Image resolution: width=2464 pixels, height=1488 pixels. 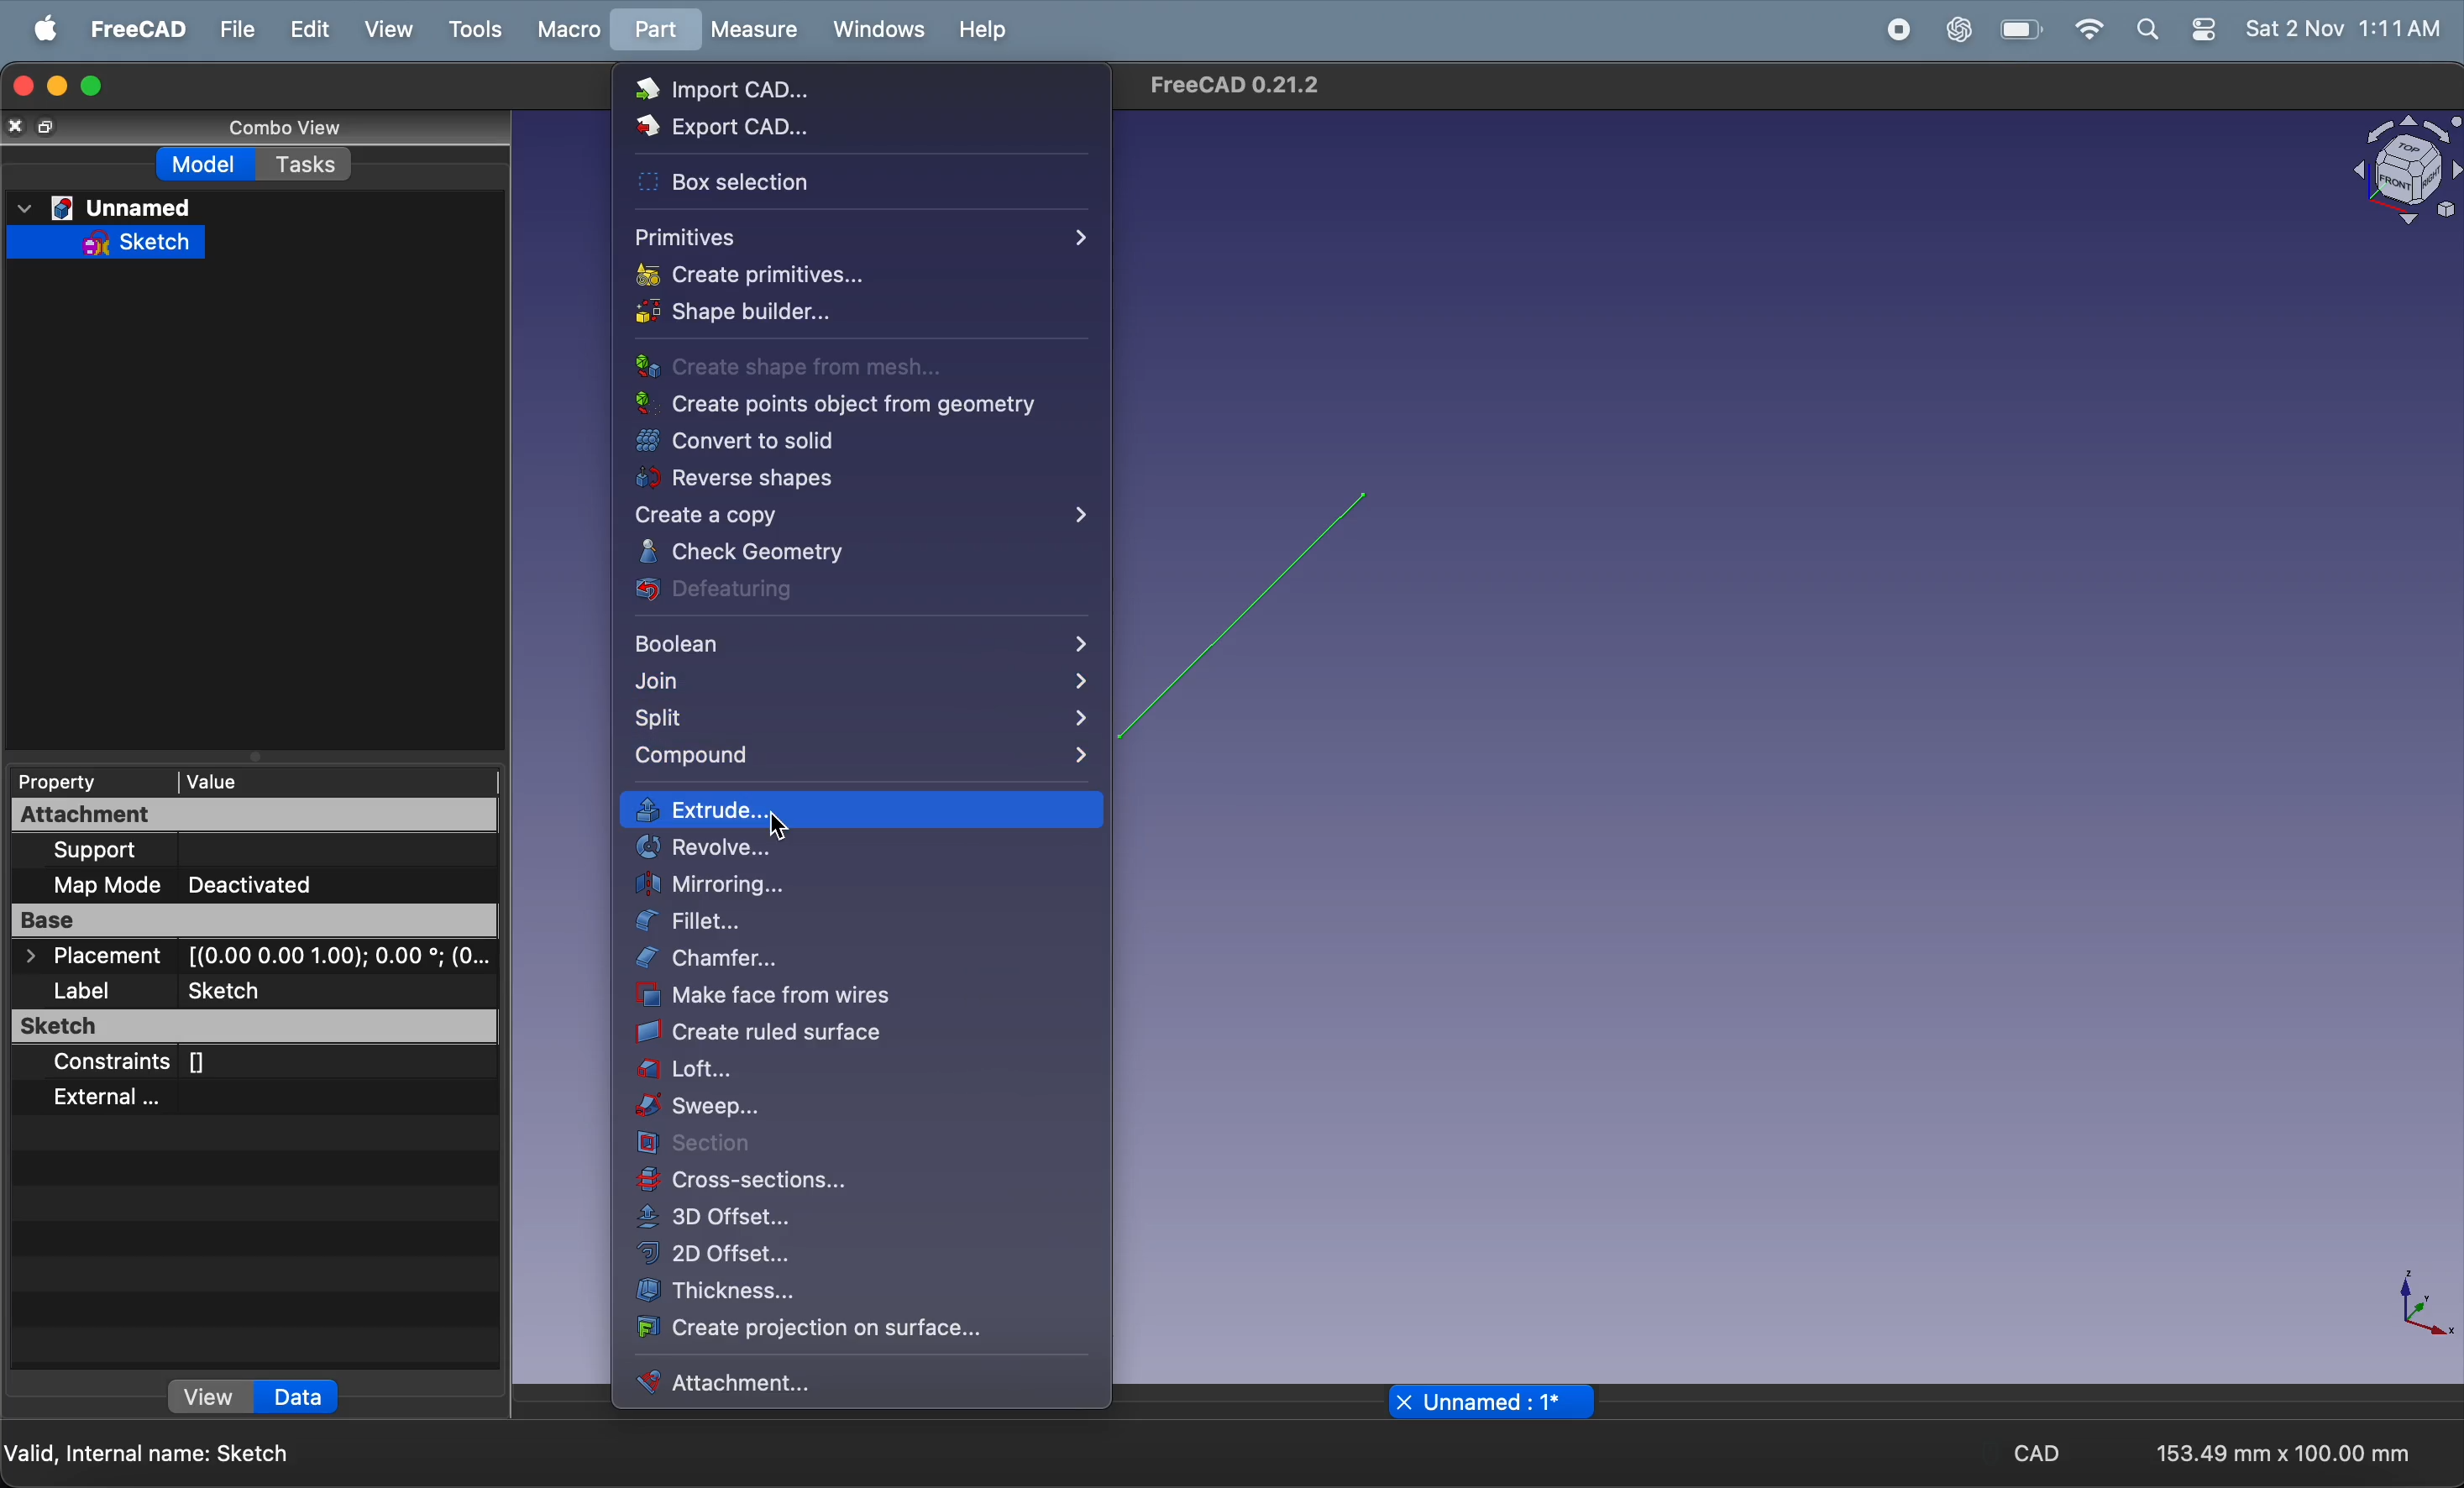 I want to click on split, so click(x=858, y=721).